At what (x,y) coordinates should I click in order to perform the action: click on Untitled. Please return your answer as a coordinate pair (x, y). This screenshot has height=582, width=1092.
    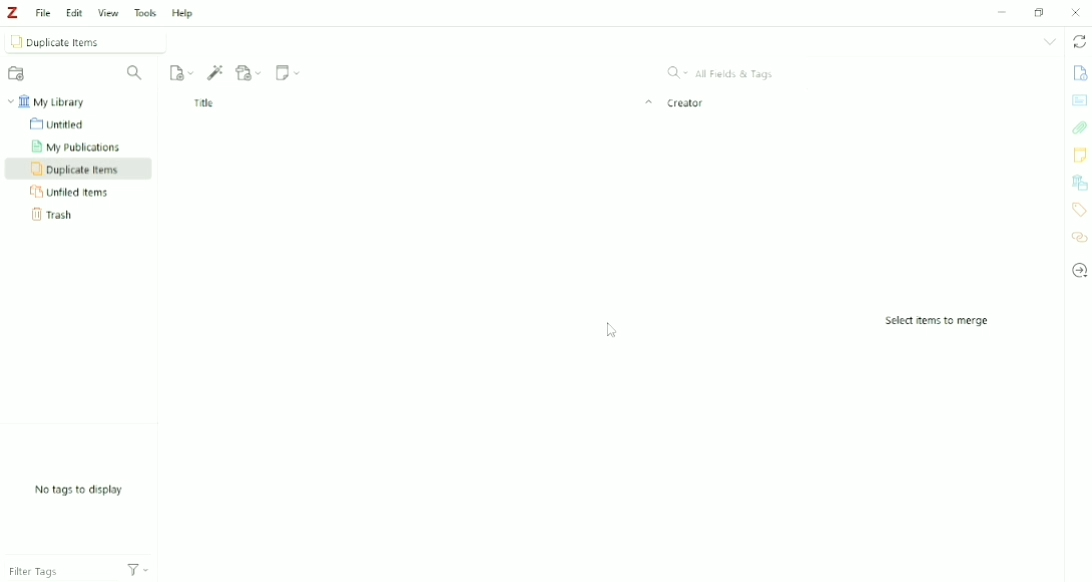
    Looking at the image, I should click on (64, 125).